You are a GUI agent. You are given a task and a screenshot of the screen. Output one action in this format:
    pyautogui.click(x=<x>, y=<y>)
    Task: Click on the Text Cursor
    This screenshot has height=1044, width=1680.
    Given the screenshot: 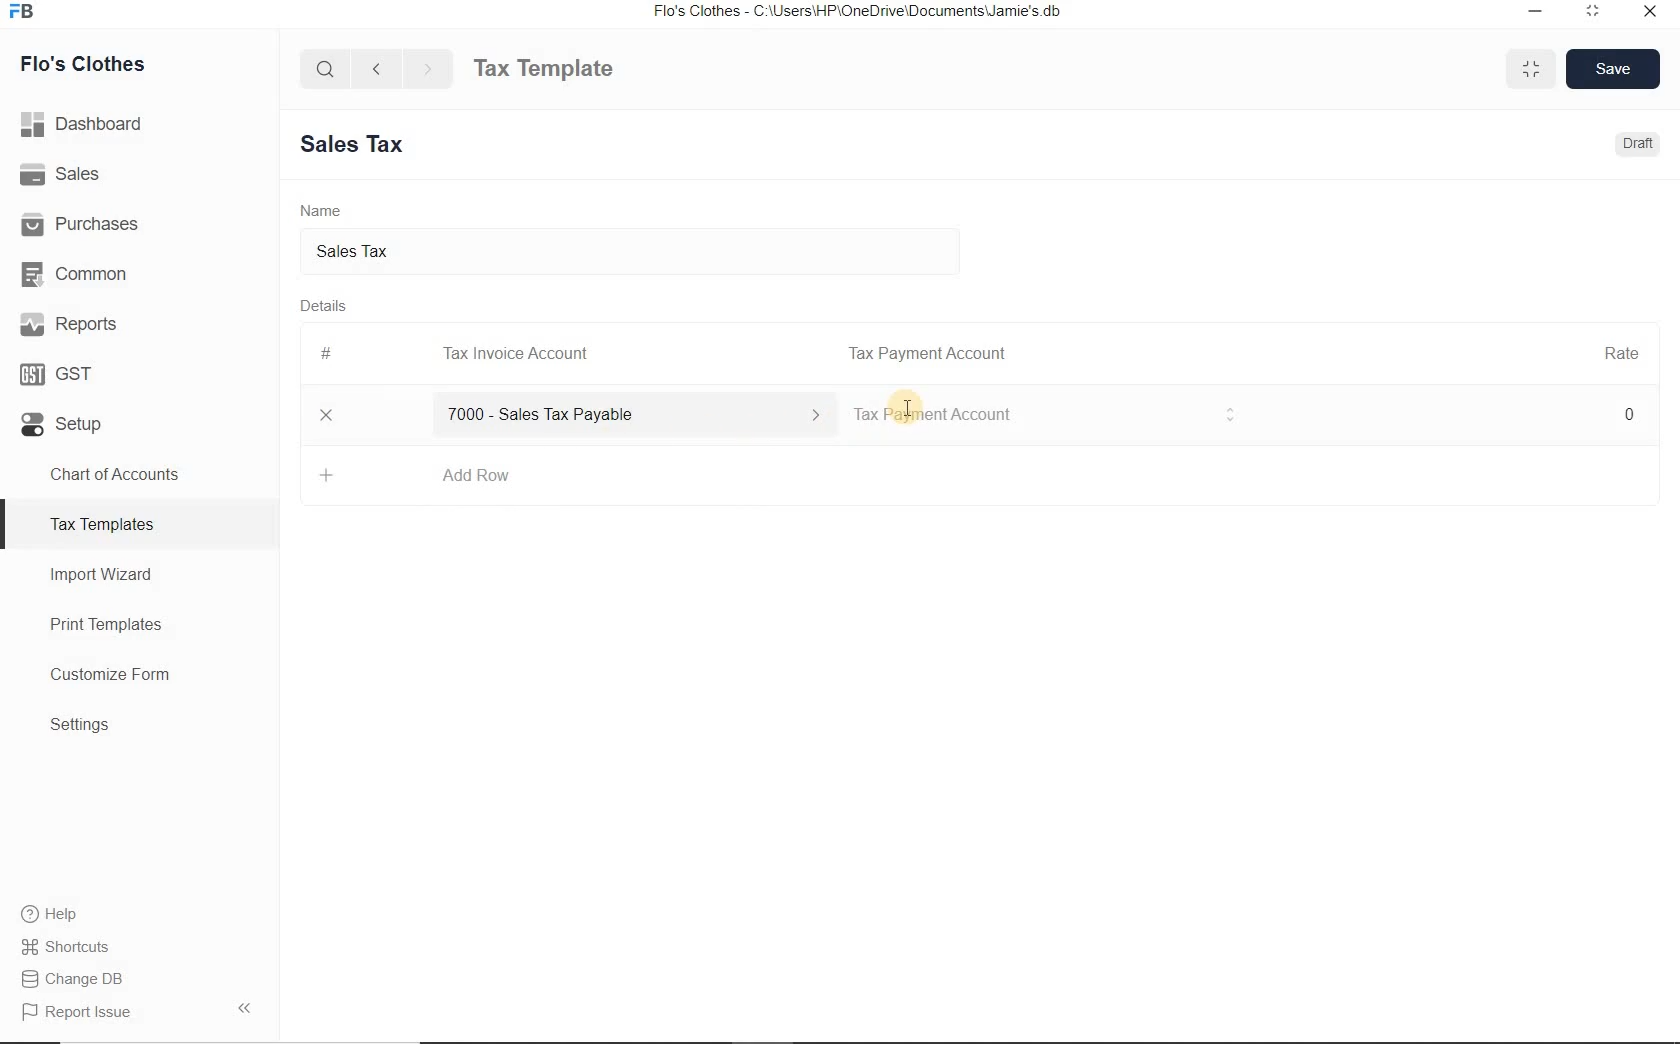 What is the action you would take?
    pyautogui.click(x=905, y=406)
    